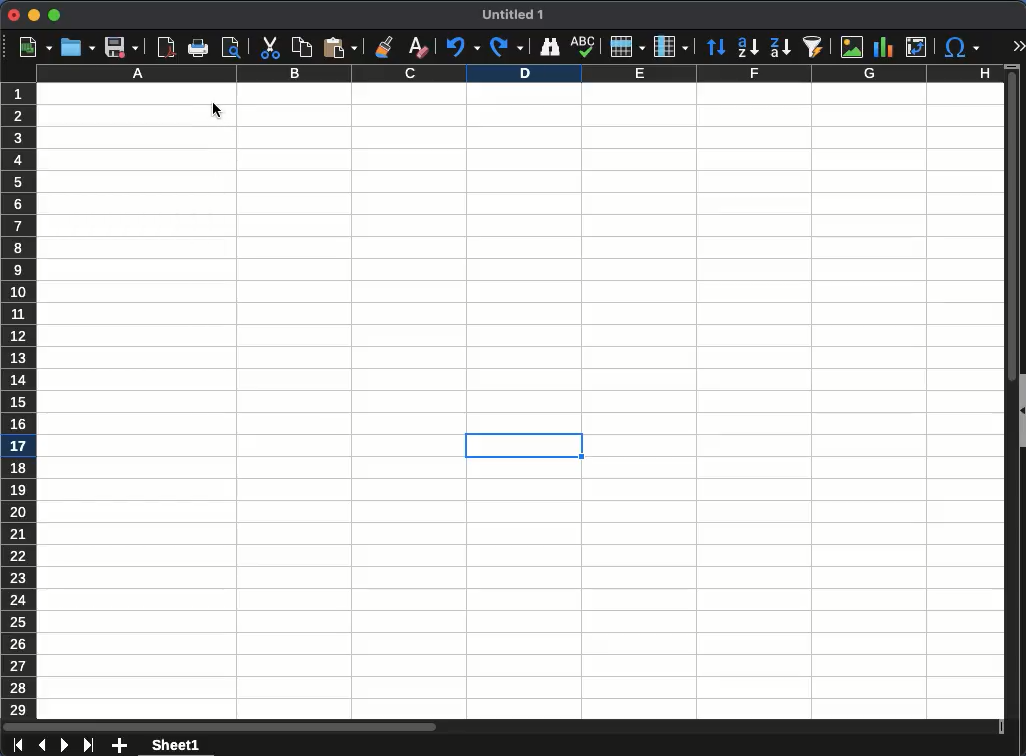 The image size is (1026, 756). What do you see at coordinates (552, 47) in the screenshot?
I see `finder` at bounding box center [552, 47].